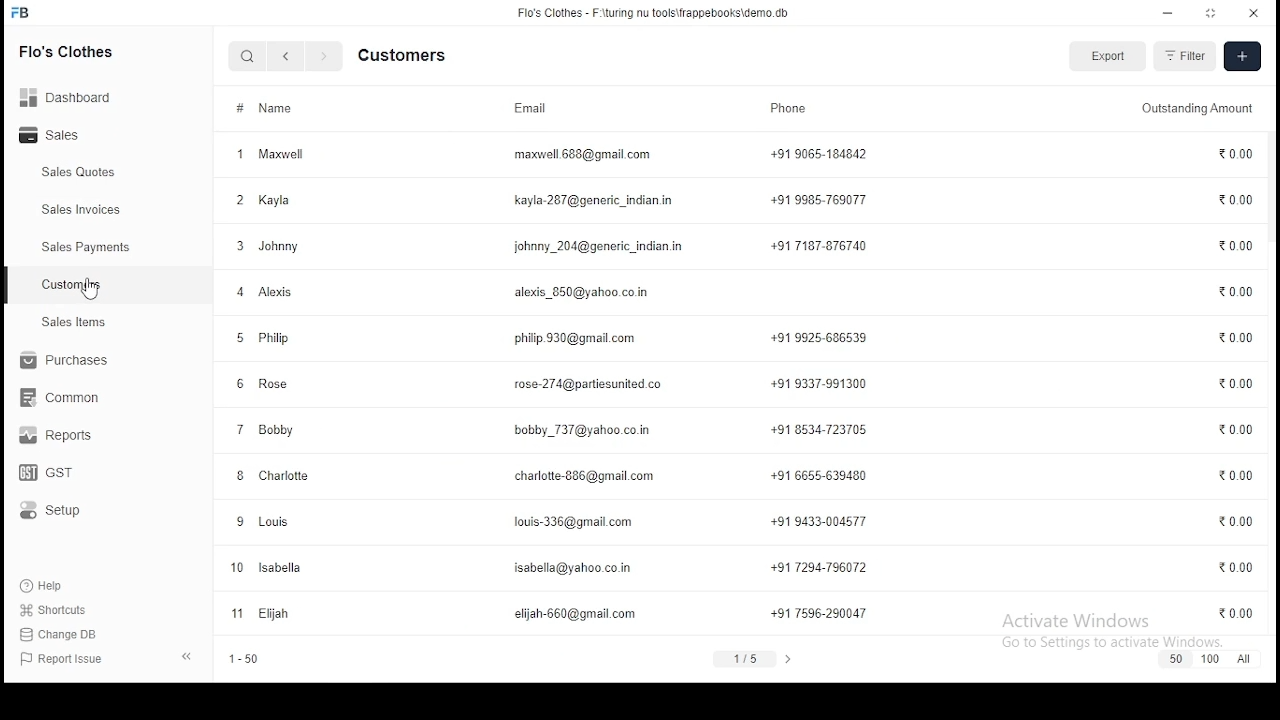 The width and height of the screenshot is (1280, 720). What do you see at coordinates (240, 293) in the screenshot?
I see `4` at bounding box center [240, 293].